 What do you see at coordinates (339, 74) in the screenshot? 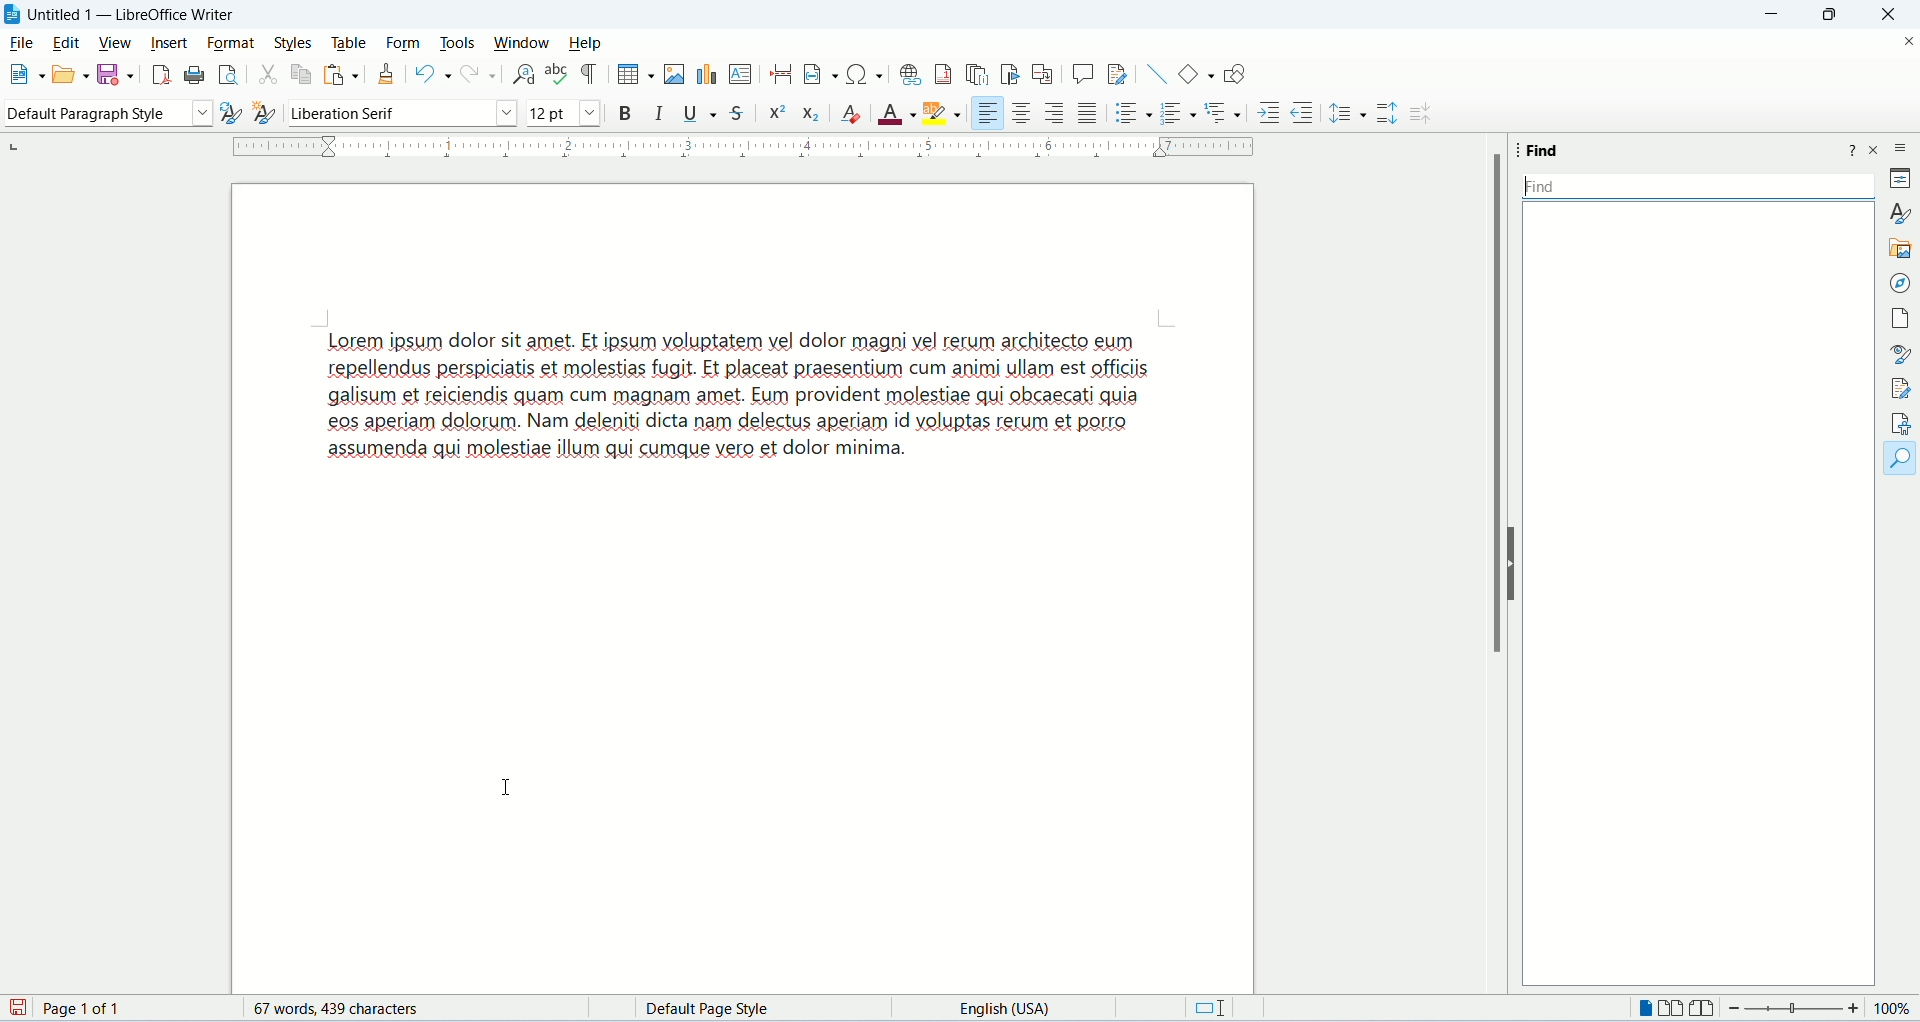
I see `paste` at bounding box center [339, 74].